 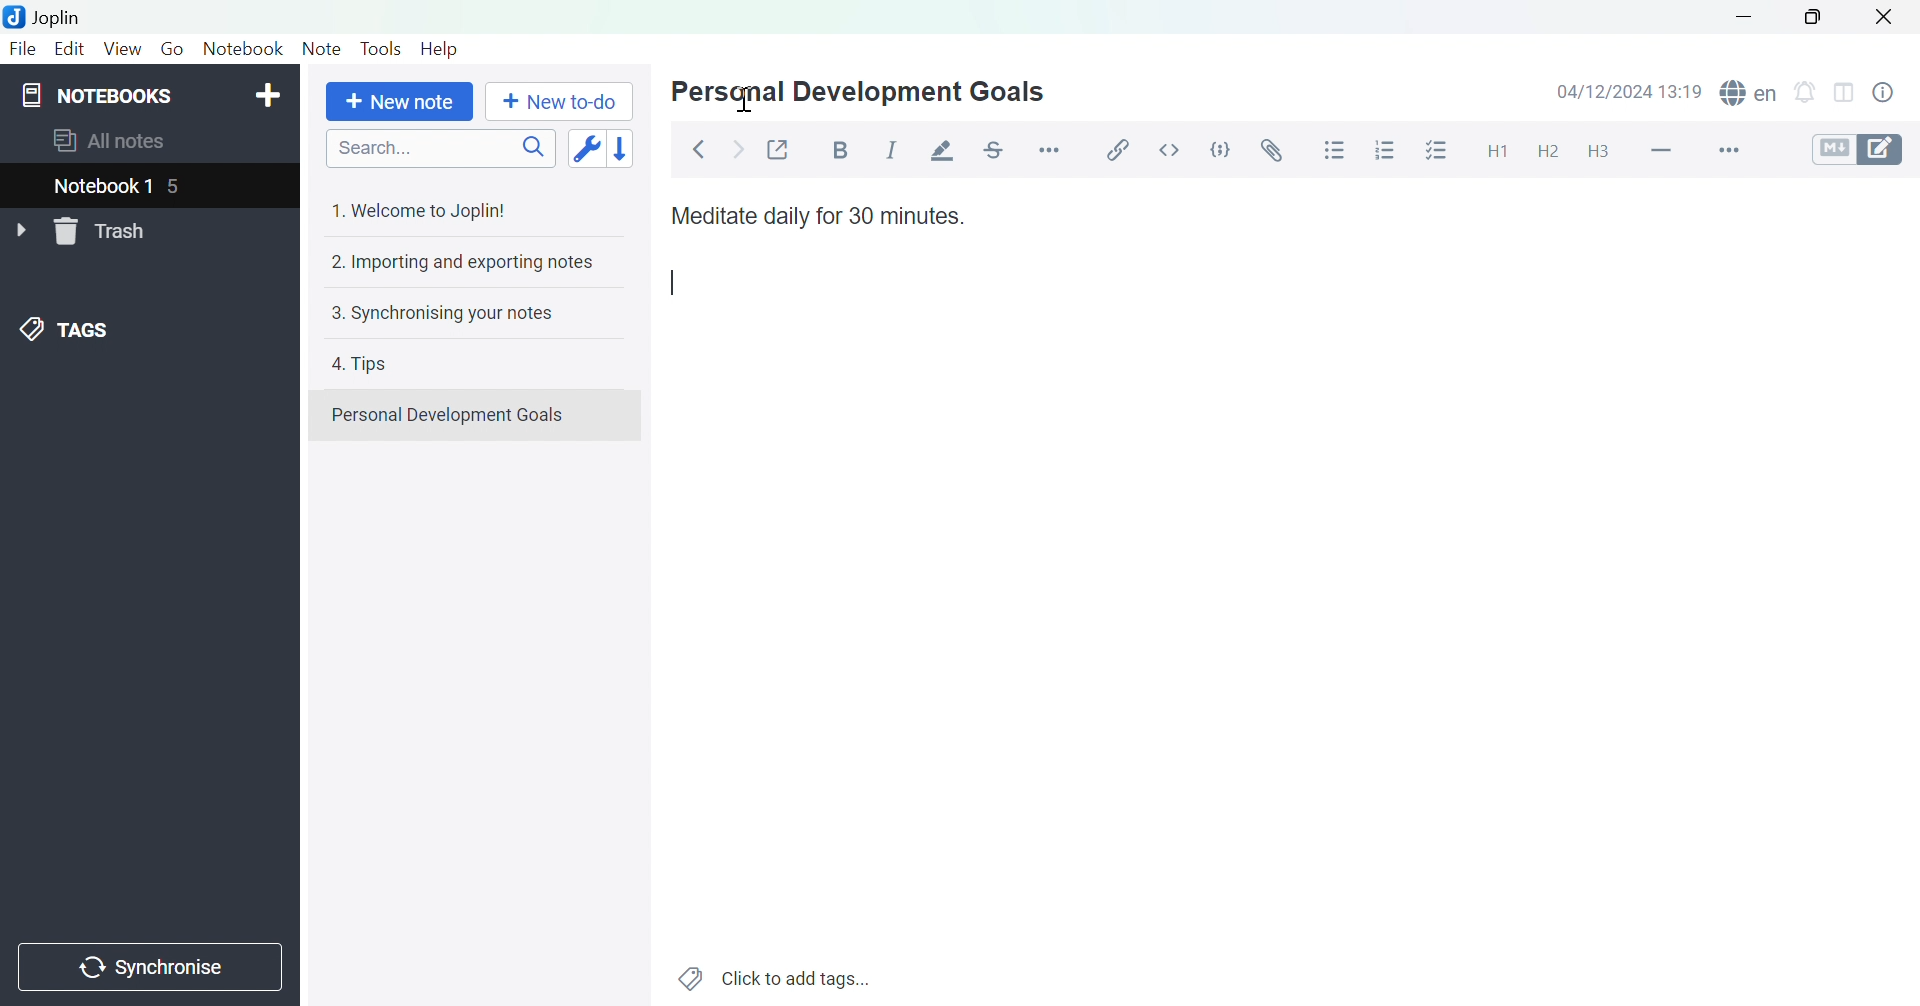 What do you see at coordinates (1123, 151) in the screenshot?
I see `Insert / edit link` at bounding box center [1123, 151].